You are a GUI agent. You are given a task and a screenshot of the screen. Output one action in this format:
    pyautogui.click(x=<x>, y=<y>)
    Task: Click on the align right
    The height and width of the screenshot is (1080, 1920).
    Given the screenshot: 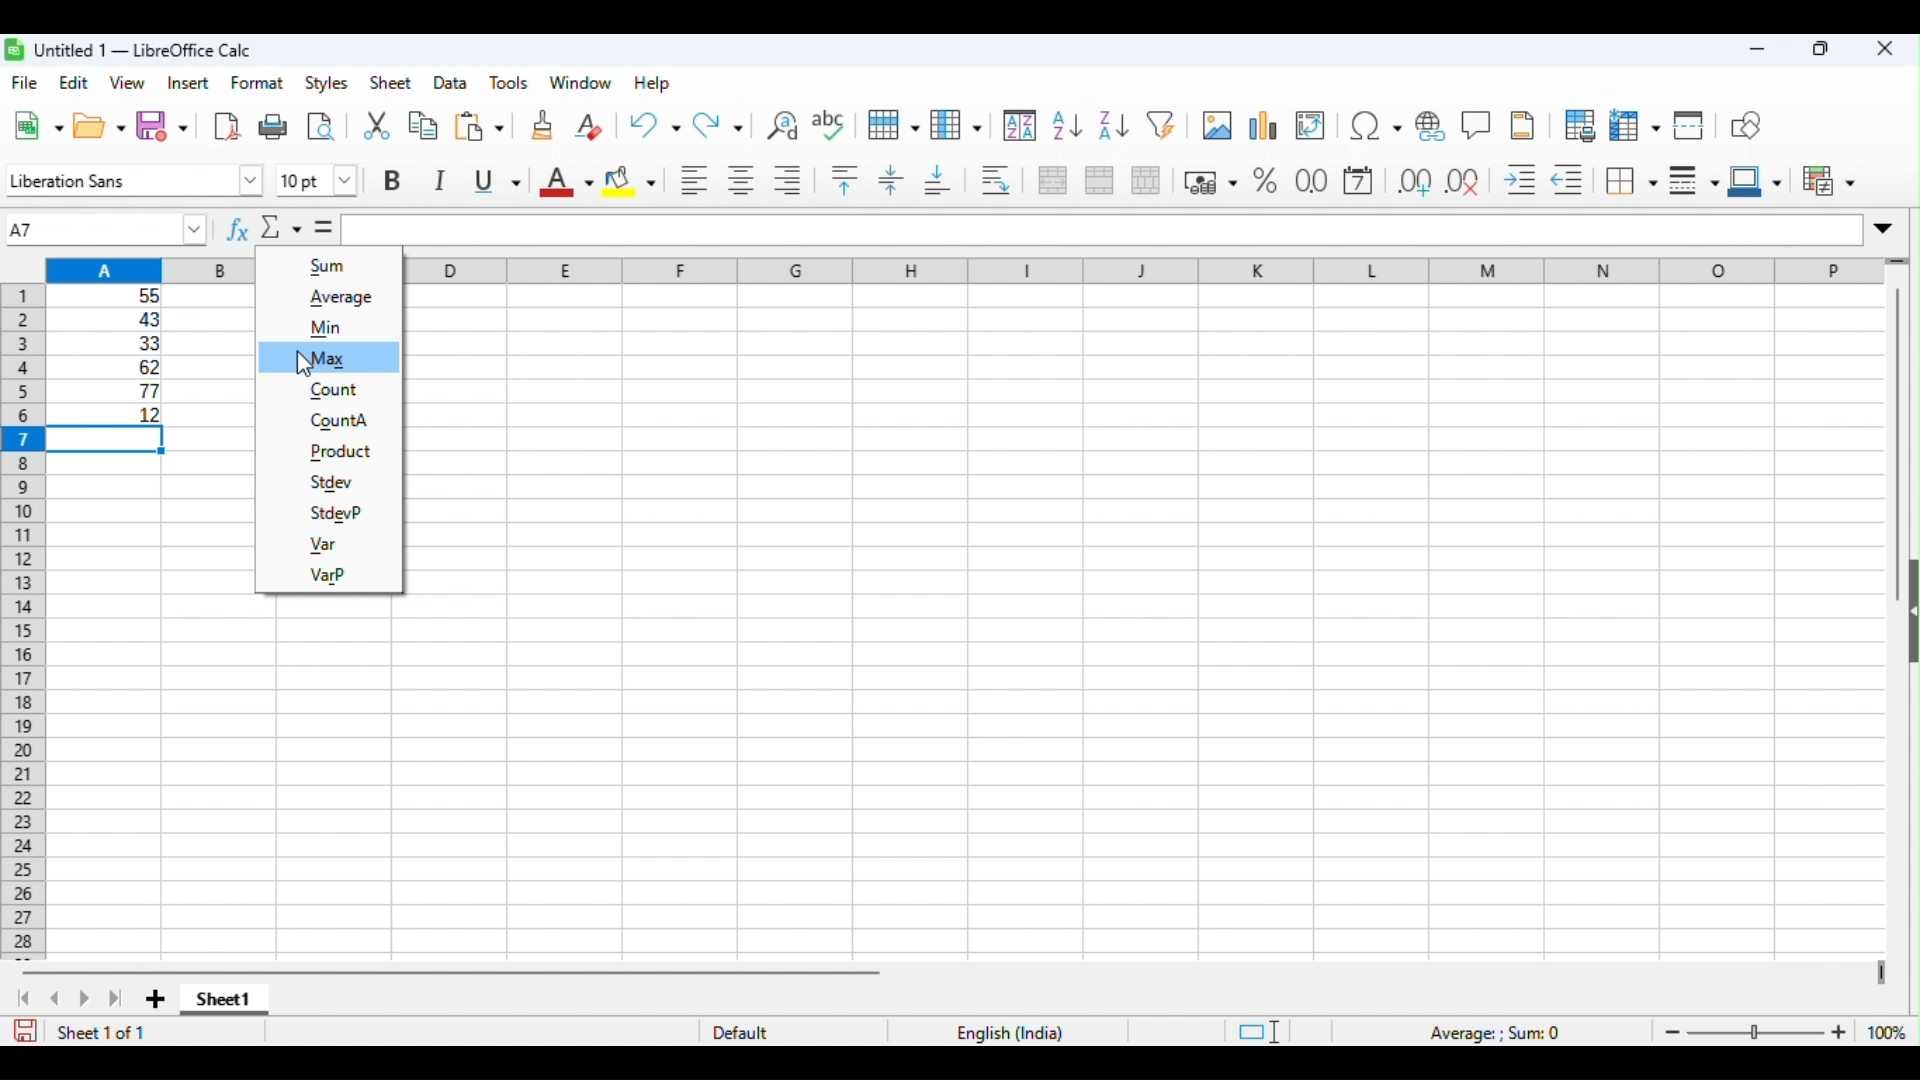 What is the action you would take?
    pyautogui.click(x=790, y=181)
    